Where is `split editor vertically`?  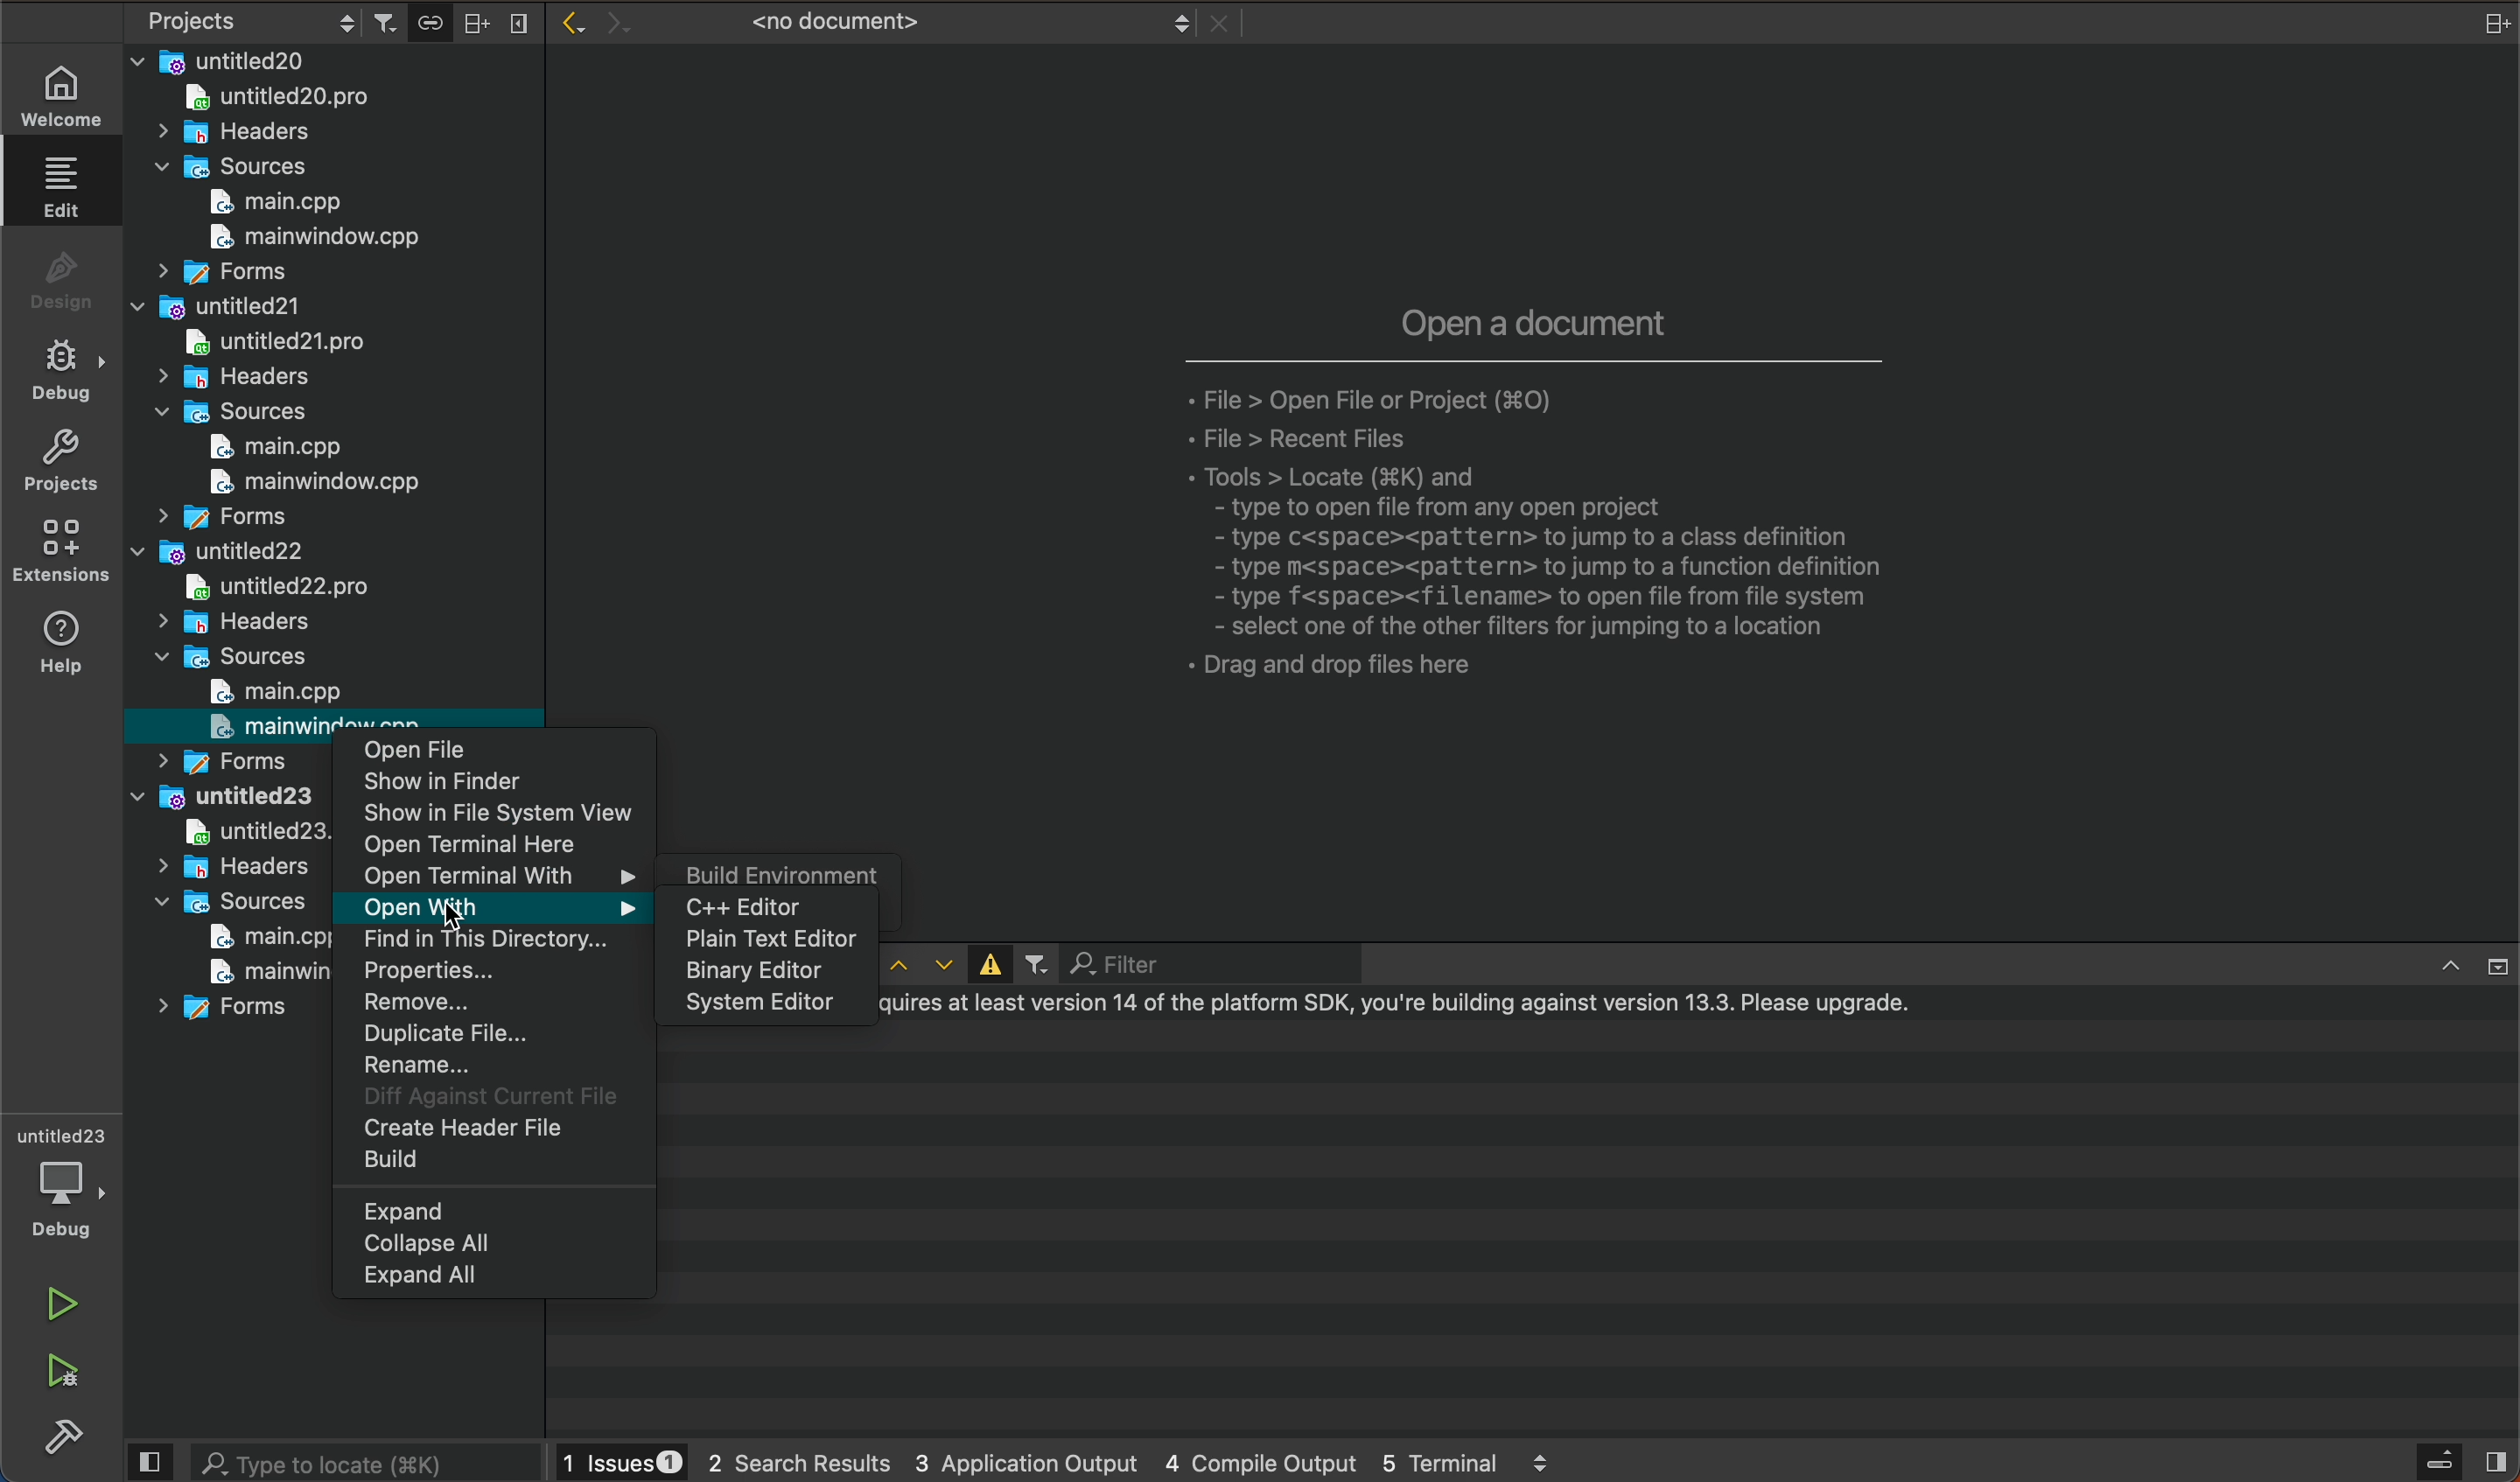 split editor vertically is located at coordinates (517, 19).